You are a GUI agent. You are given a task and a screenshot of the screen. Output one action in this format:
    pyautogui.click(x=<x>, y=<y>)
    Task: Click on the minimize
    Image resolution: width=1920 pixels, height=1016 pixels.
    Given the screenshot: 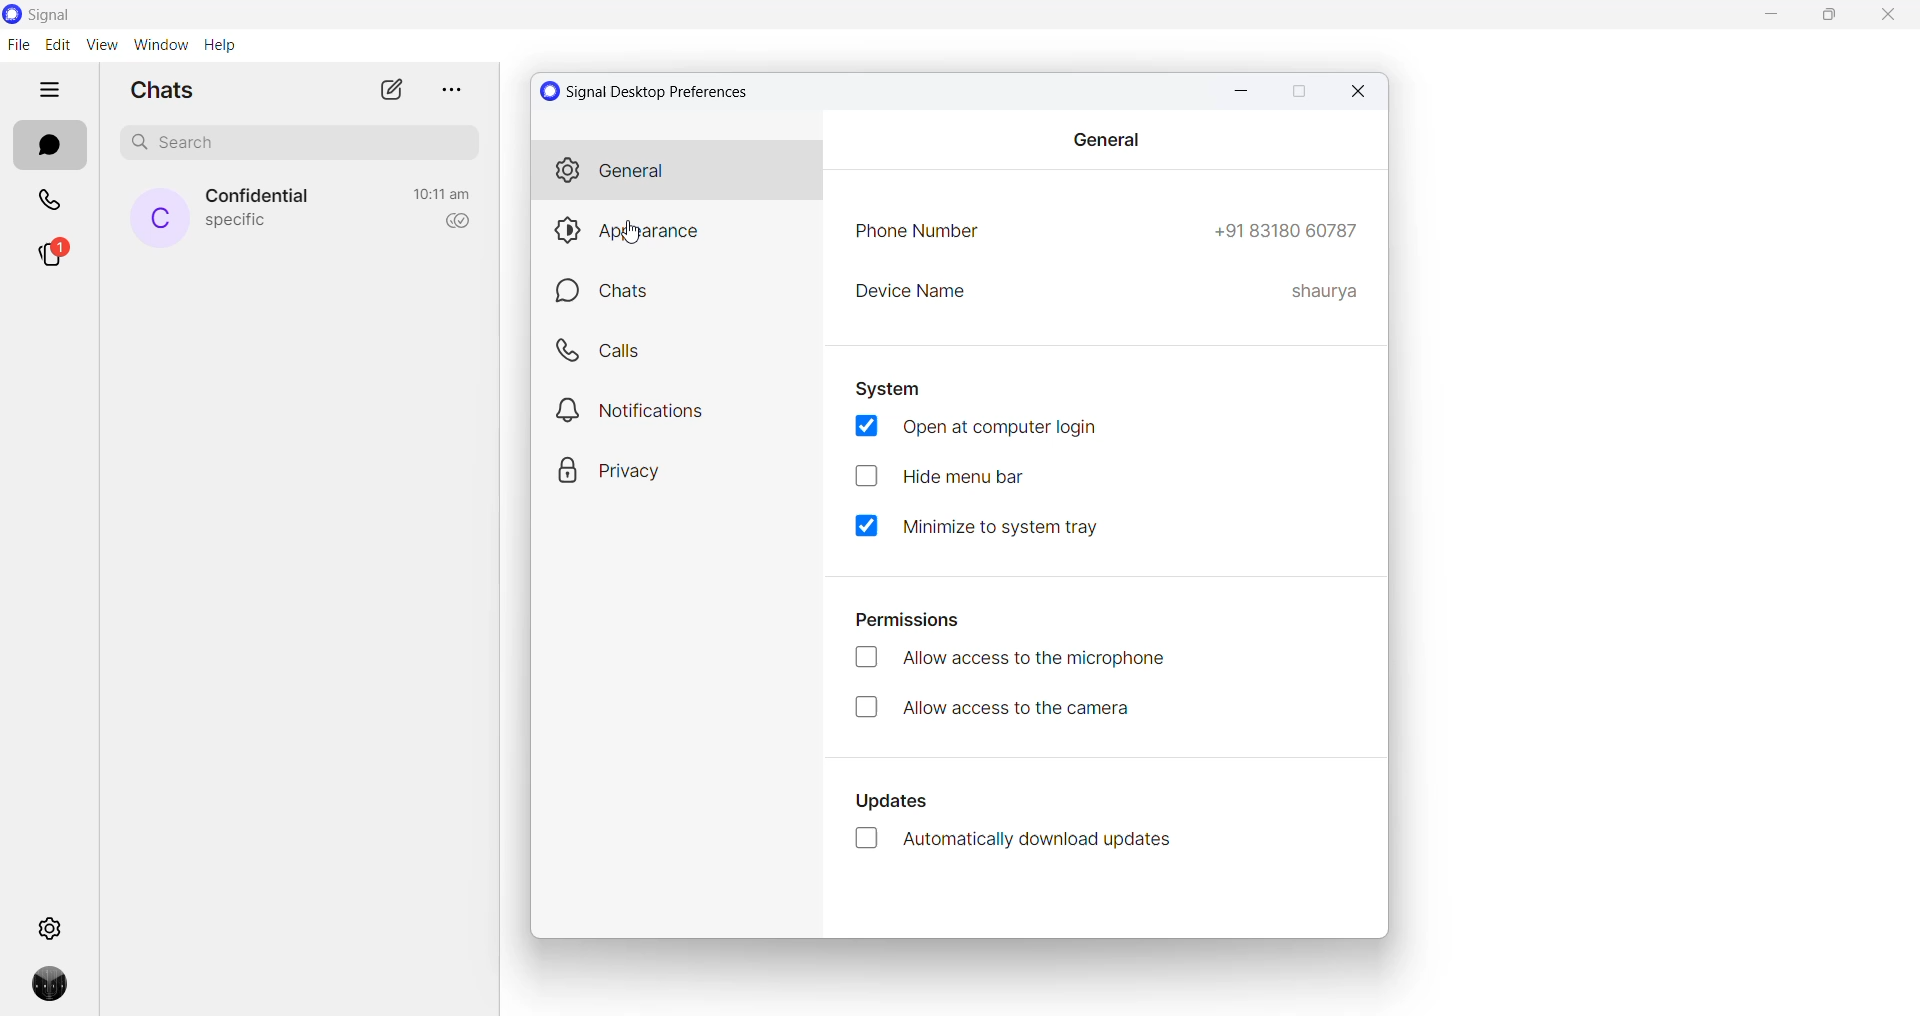 What is the action you would take?
    pyautogui.click(x=1775, y=17)
    